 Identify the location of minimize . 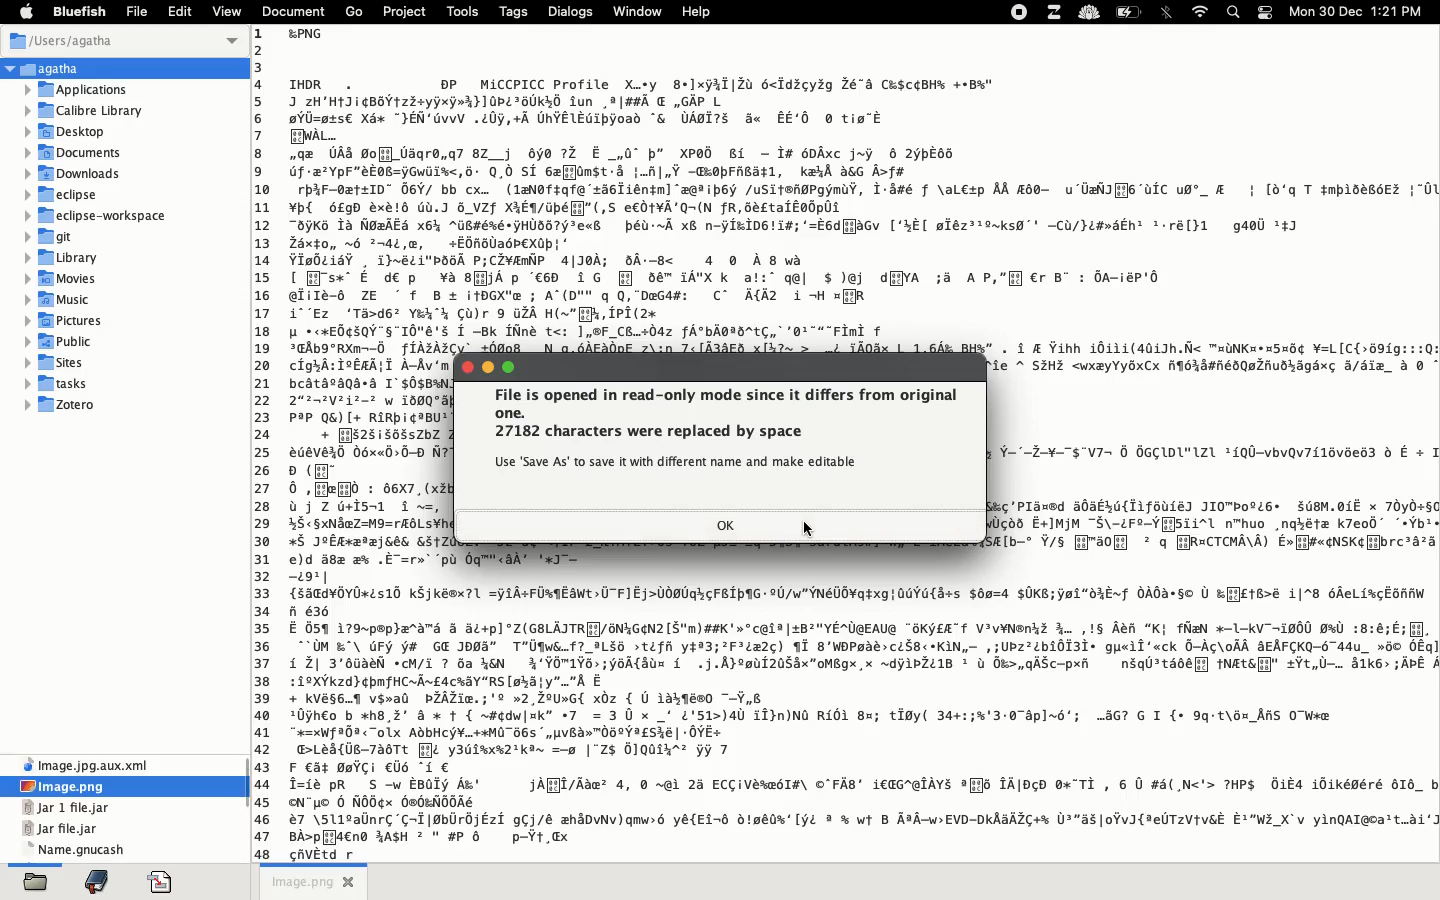
(488, 367).